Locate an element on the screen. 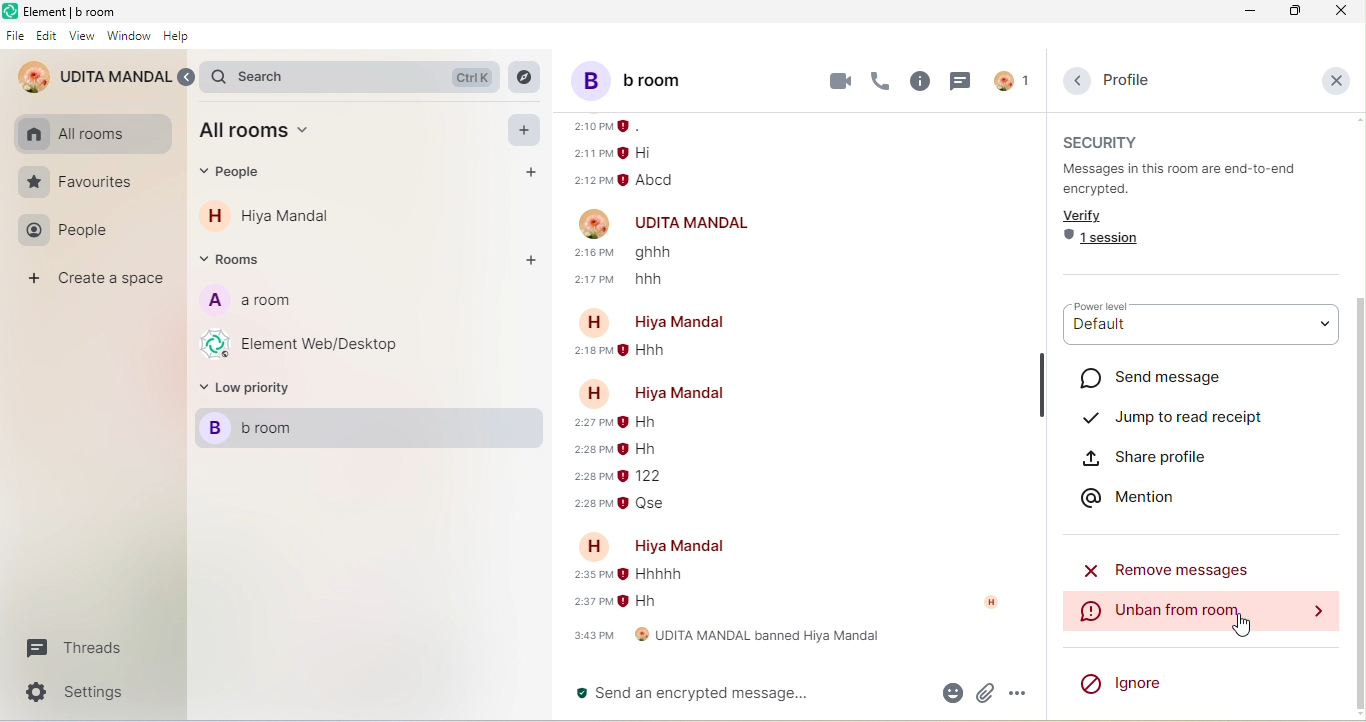  hiya mandal is located at coordinates (289, 216).